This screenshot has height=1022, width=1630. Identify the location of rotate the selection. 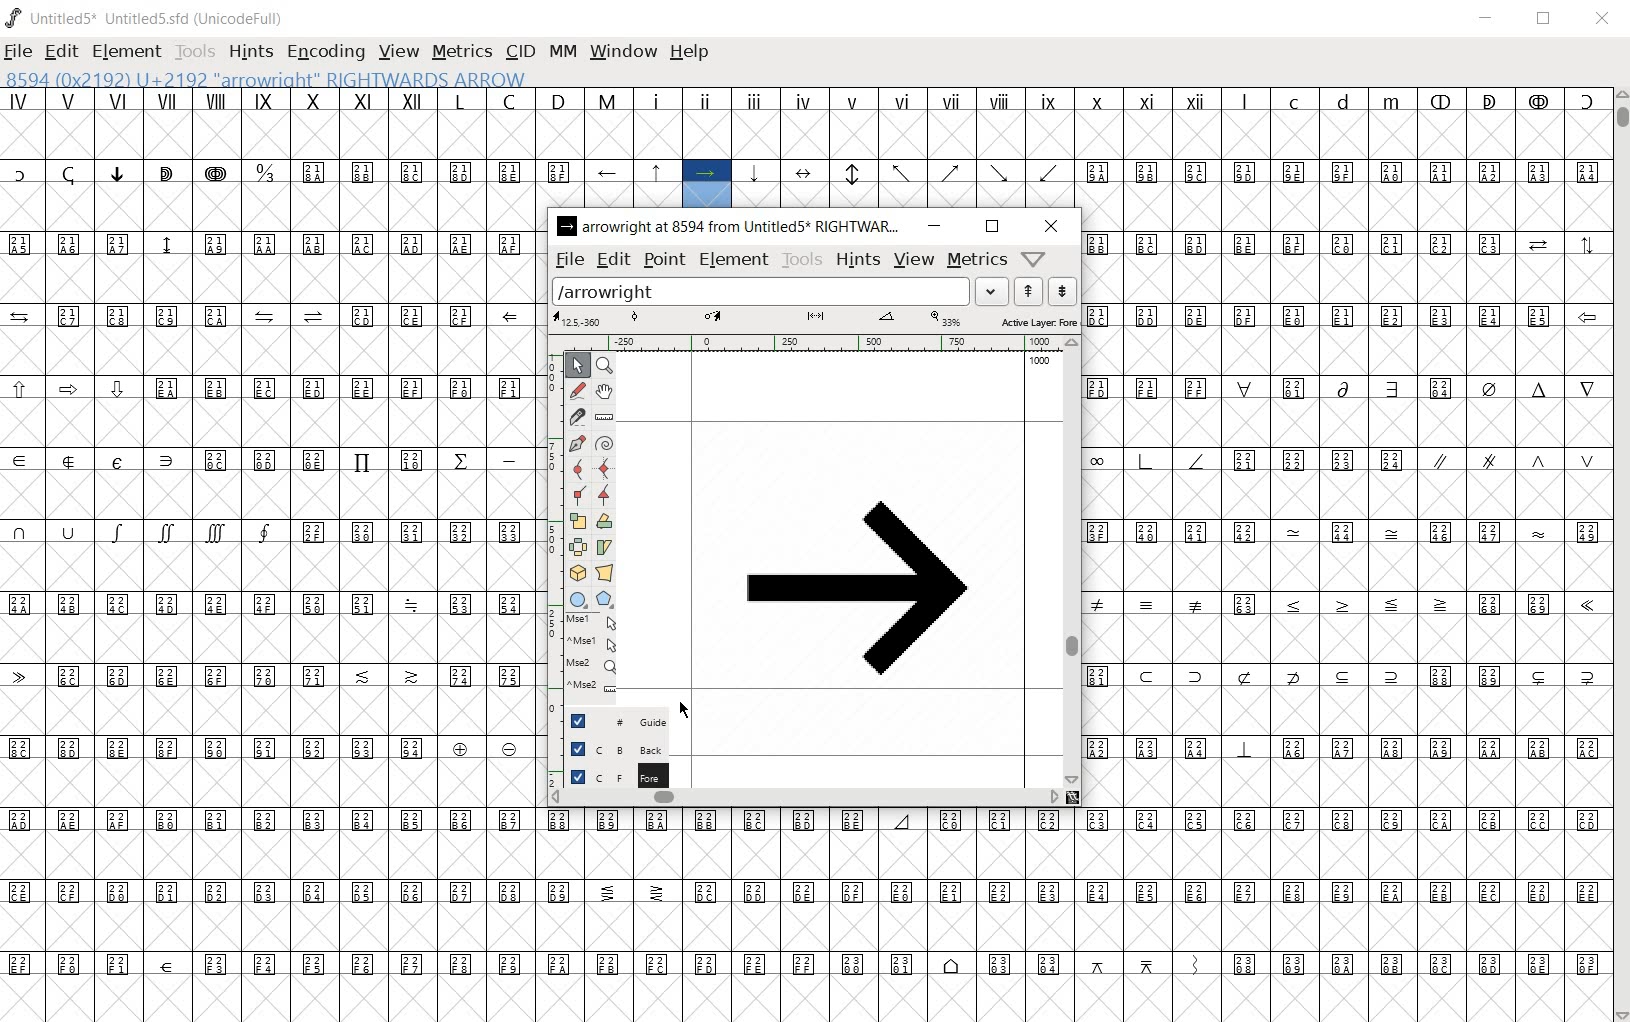
(606, 523).